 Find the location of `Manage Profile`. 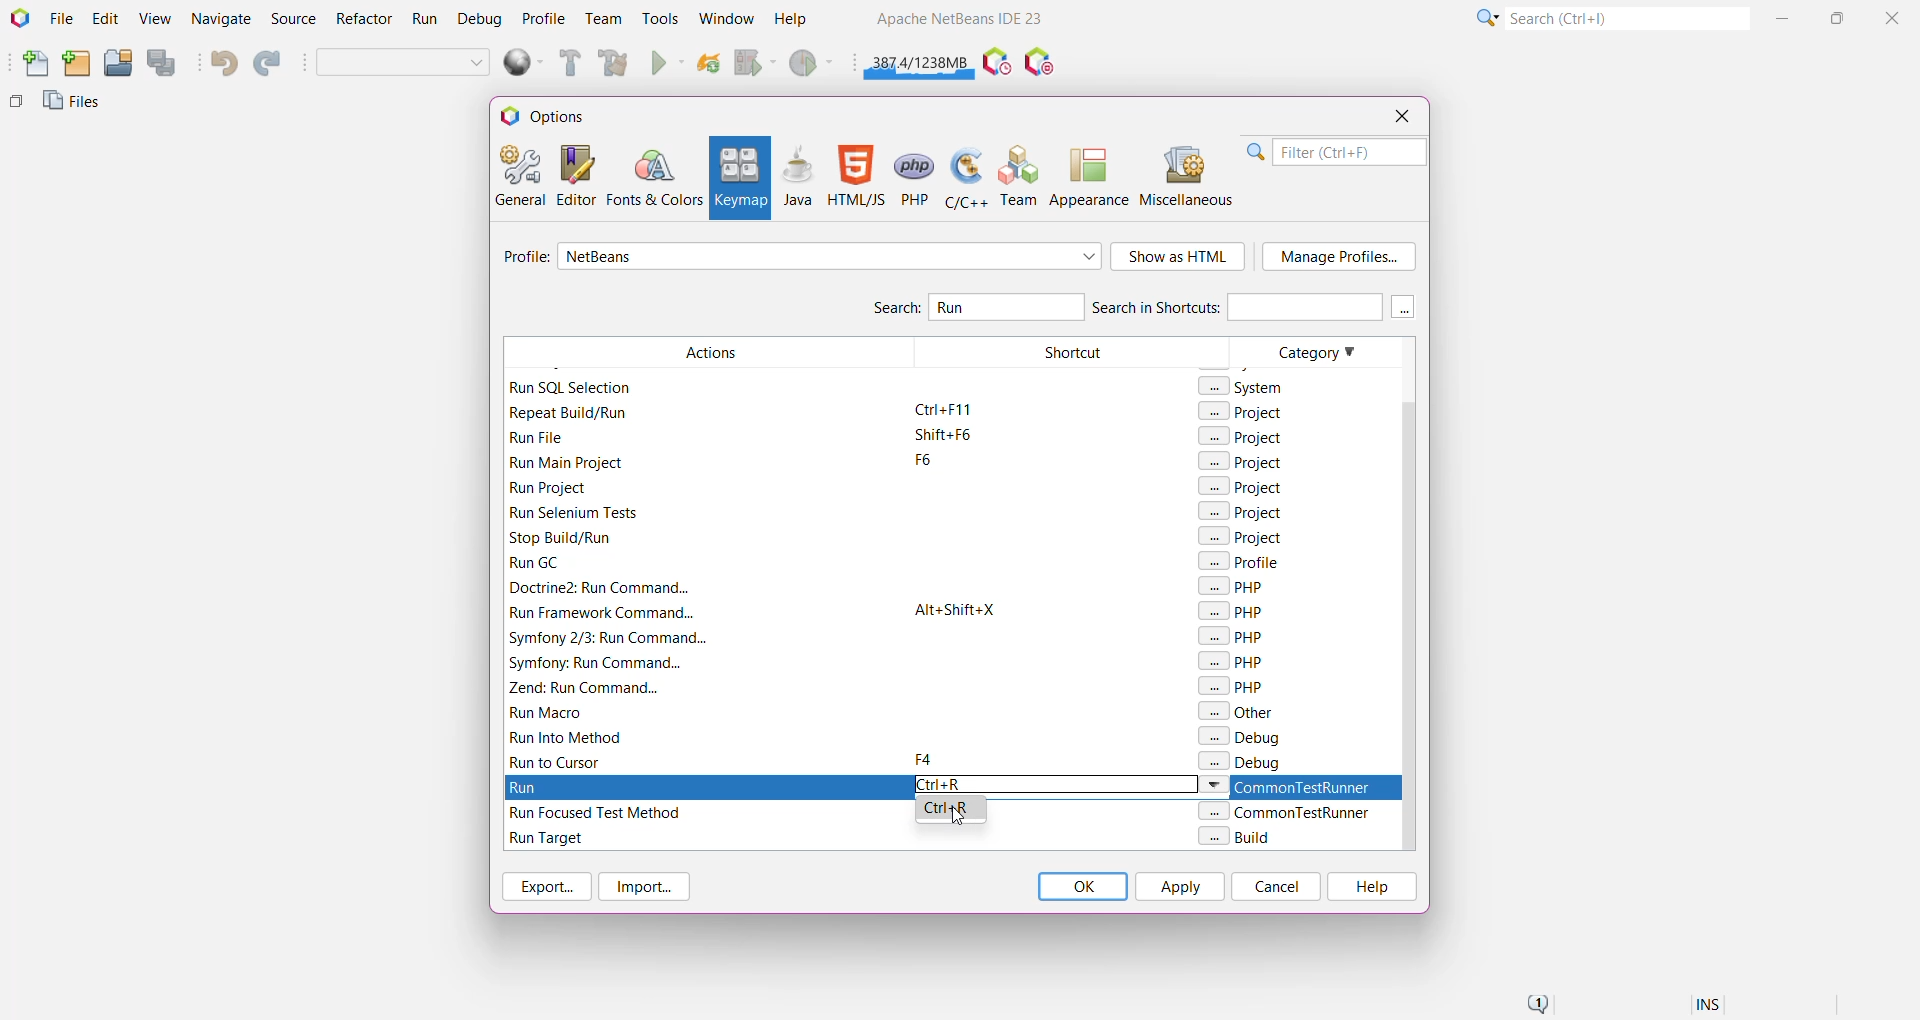

Manage Profile is located at coordinates (1339, 257).